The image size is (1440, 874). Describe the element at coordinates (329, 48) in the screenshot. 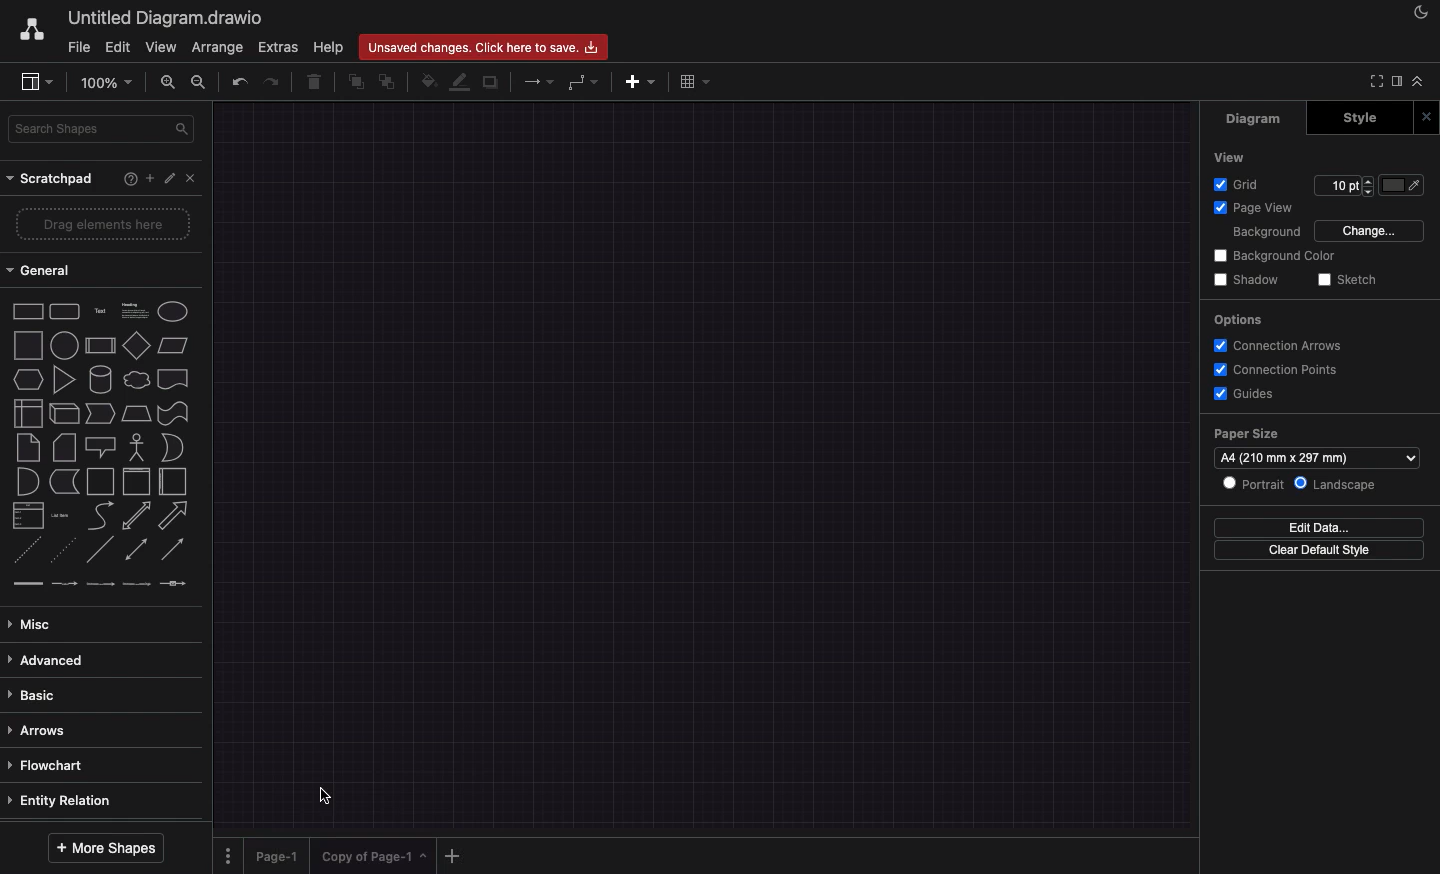

I see `help` at that location.